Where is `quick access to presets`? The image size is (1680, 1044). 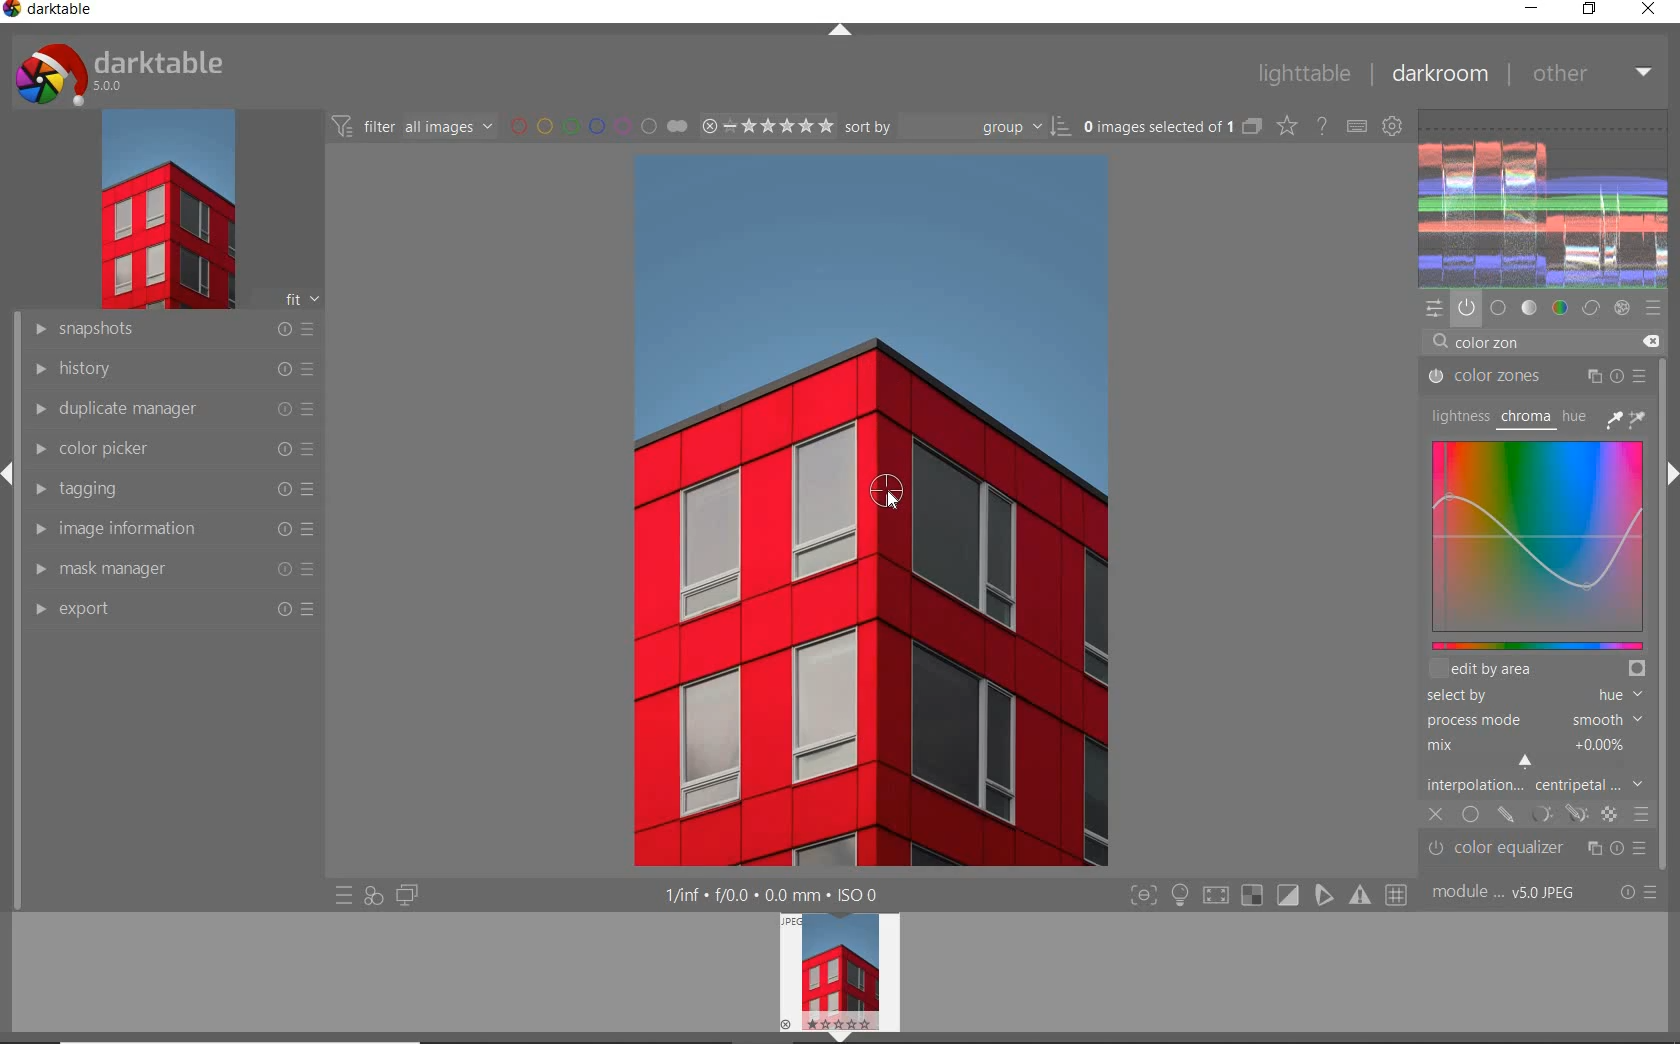
quick access to presets is located at coordinates (344, 897).